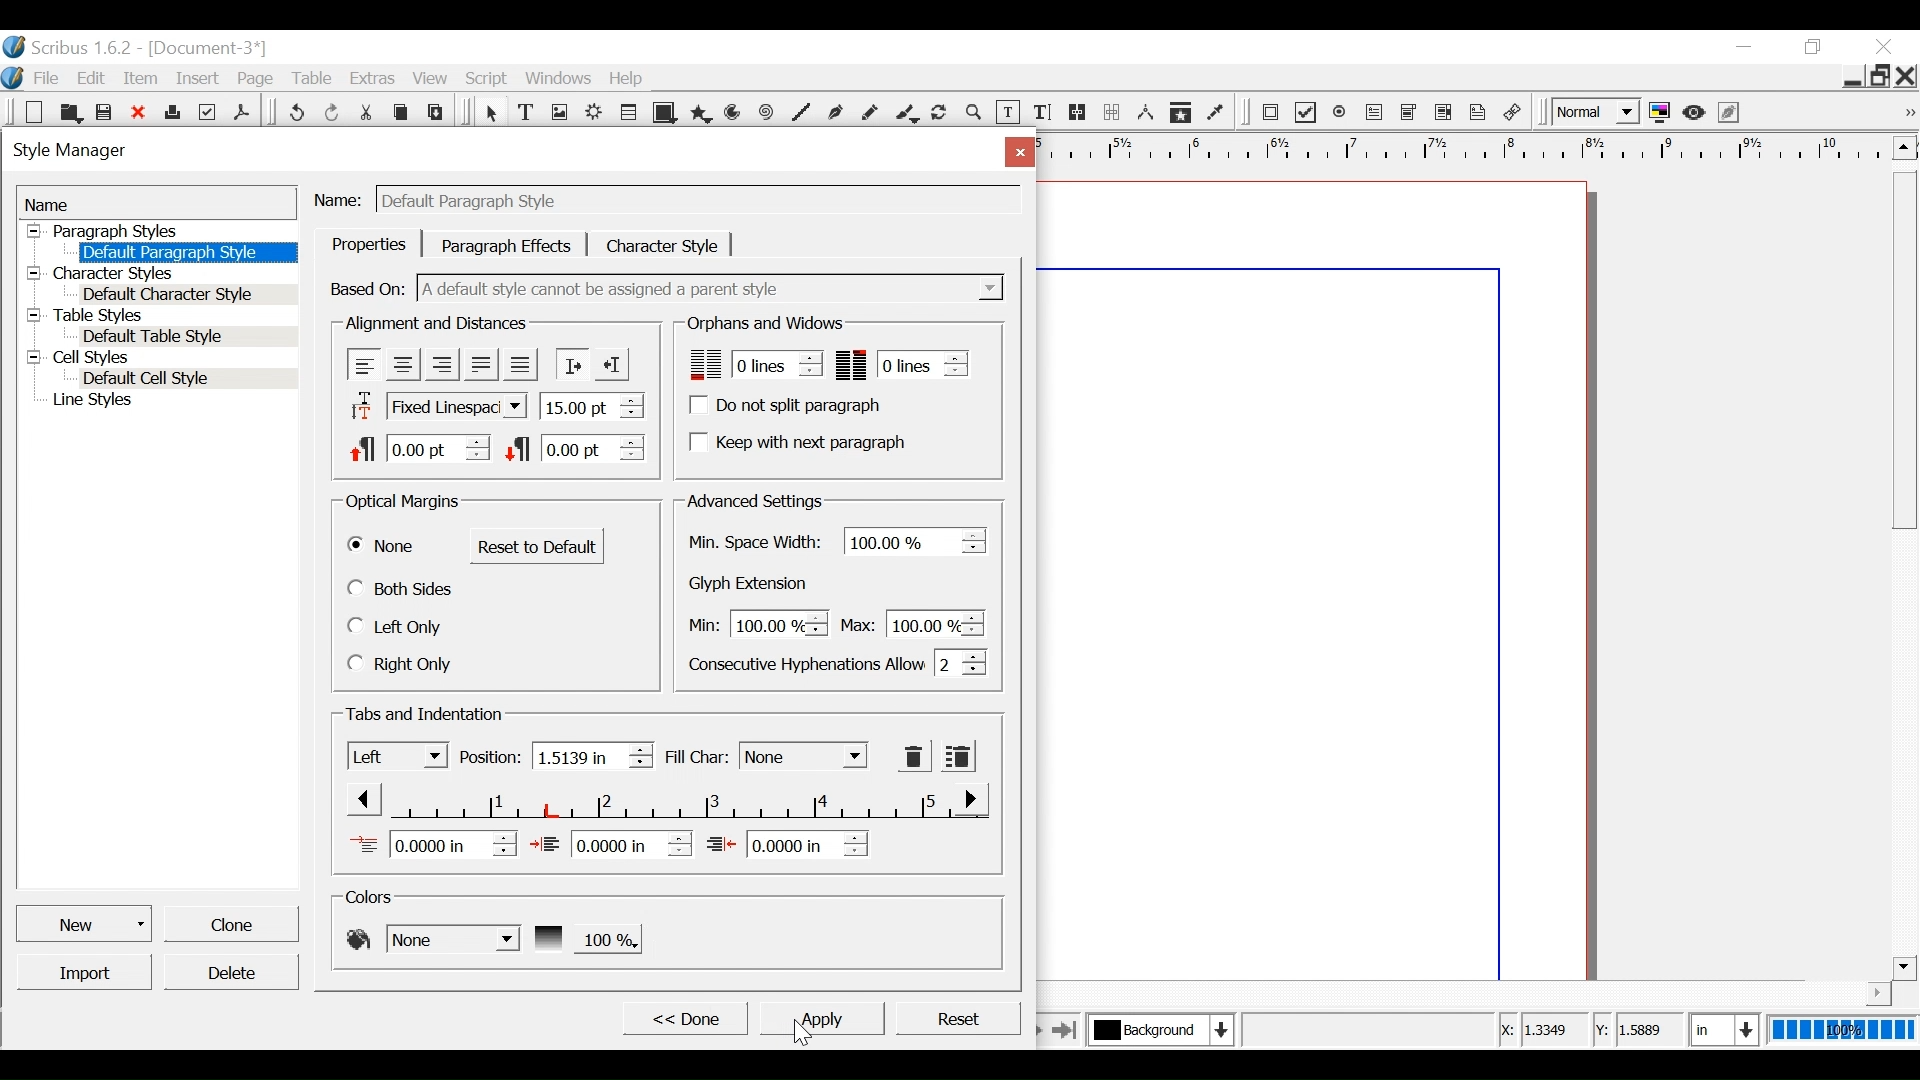 This screenshot has height=1080, width=1920. What do you see at coordinates (611, 843) in the screenshot?
I see `Left Indent` at bounding box center [611, 843].